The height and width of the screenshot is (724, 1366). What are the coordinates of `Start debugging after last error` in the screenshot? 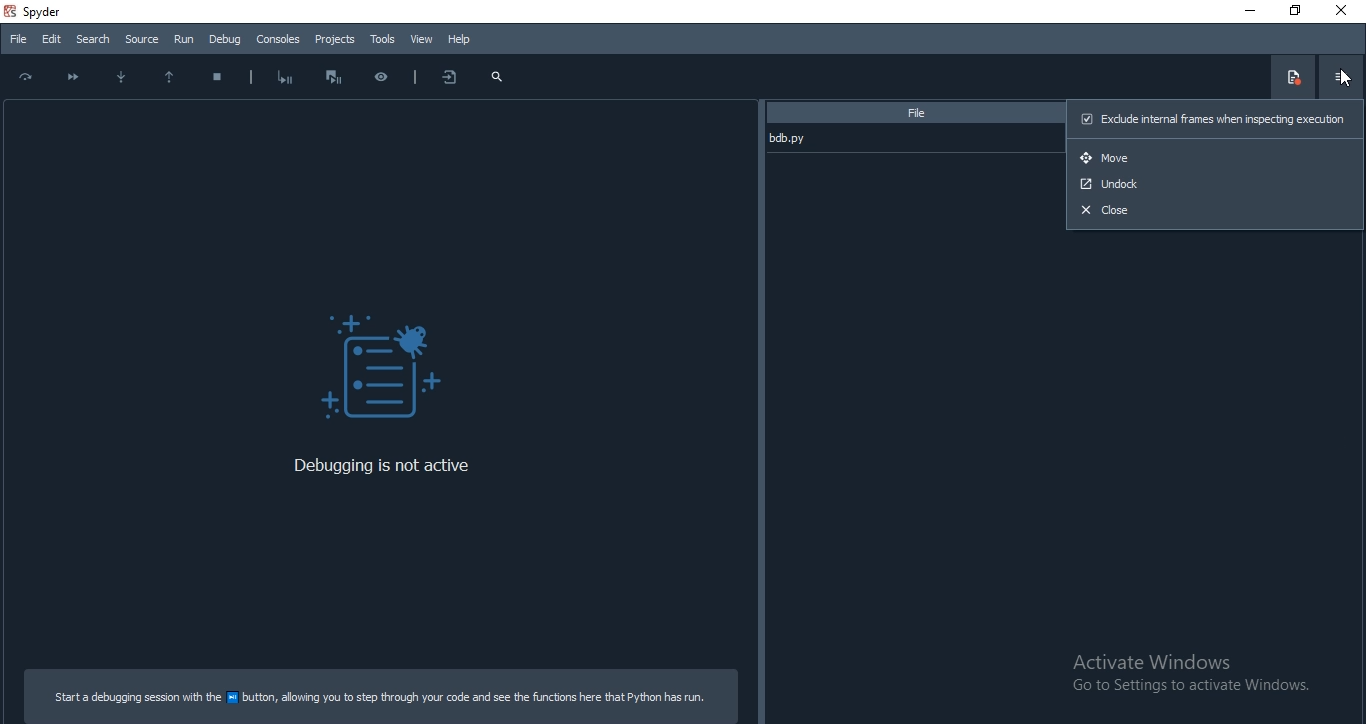 It's located at (285, 78).